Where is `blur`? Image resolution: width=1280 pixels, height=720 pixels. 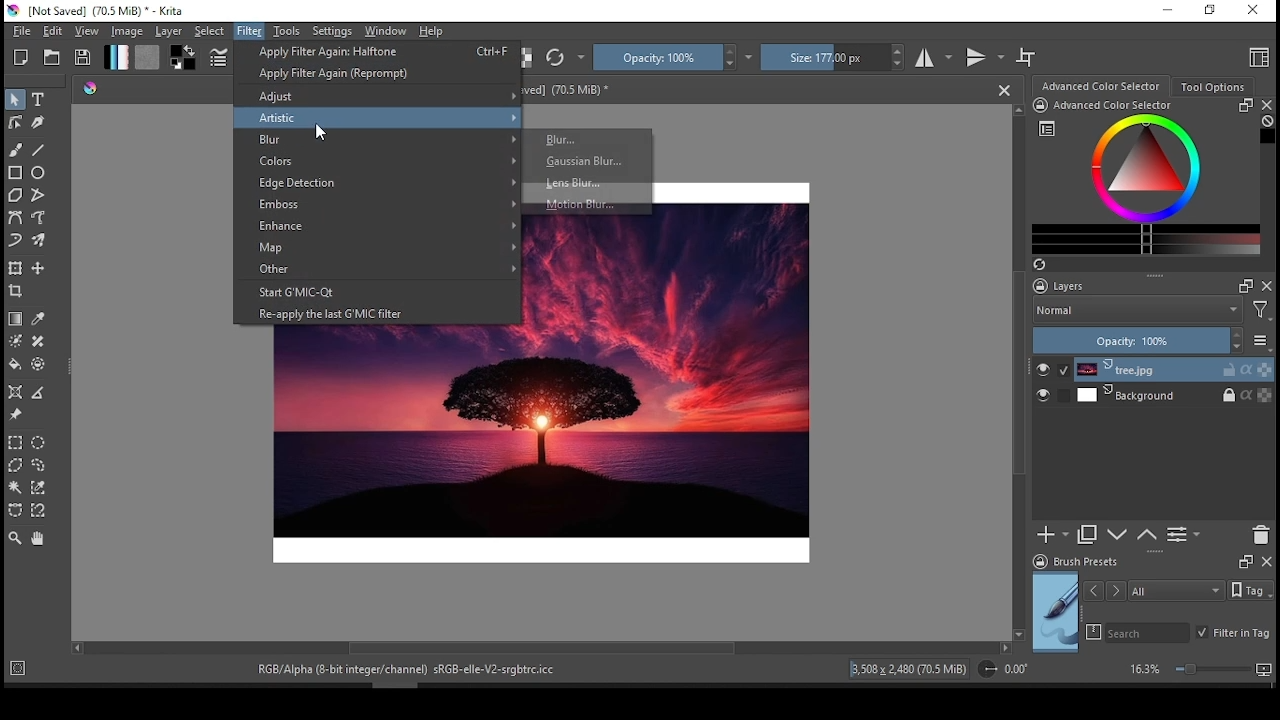
blur is located at coordinates (377, 139).